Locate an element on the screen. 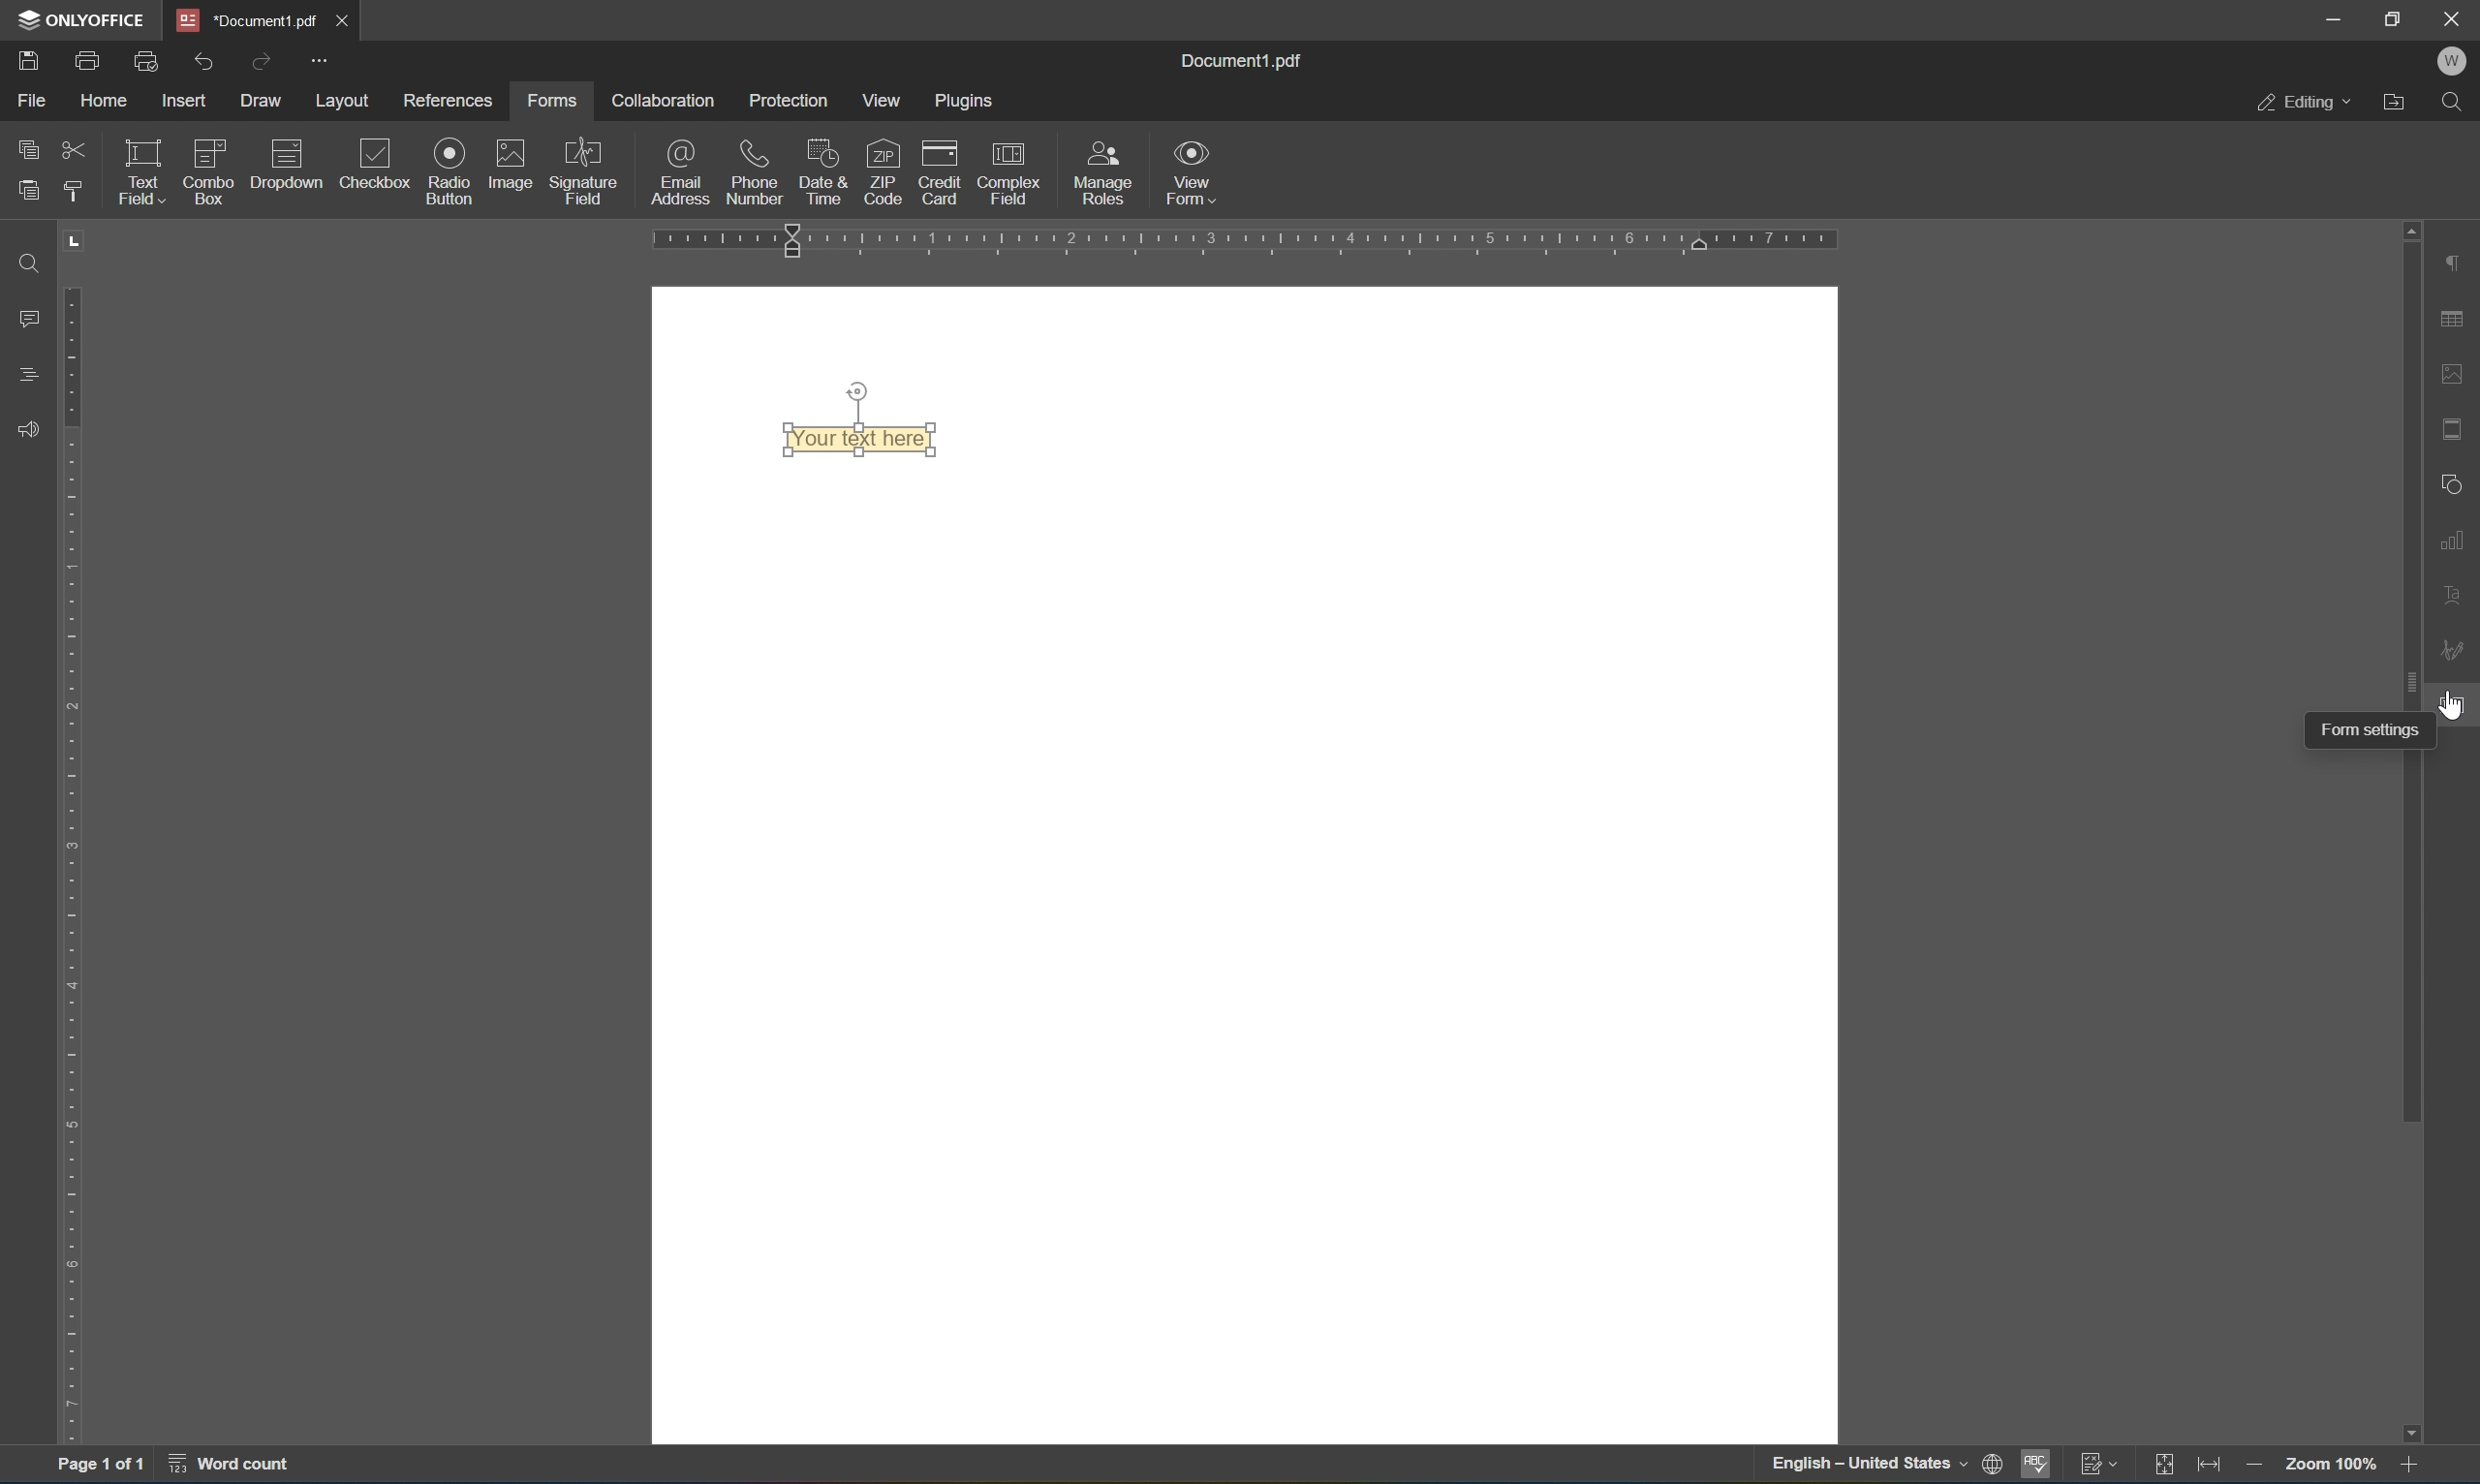 The width and height of the screenshot is (2480, 1484). close is located at coordinates (340, 20).